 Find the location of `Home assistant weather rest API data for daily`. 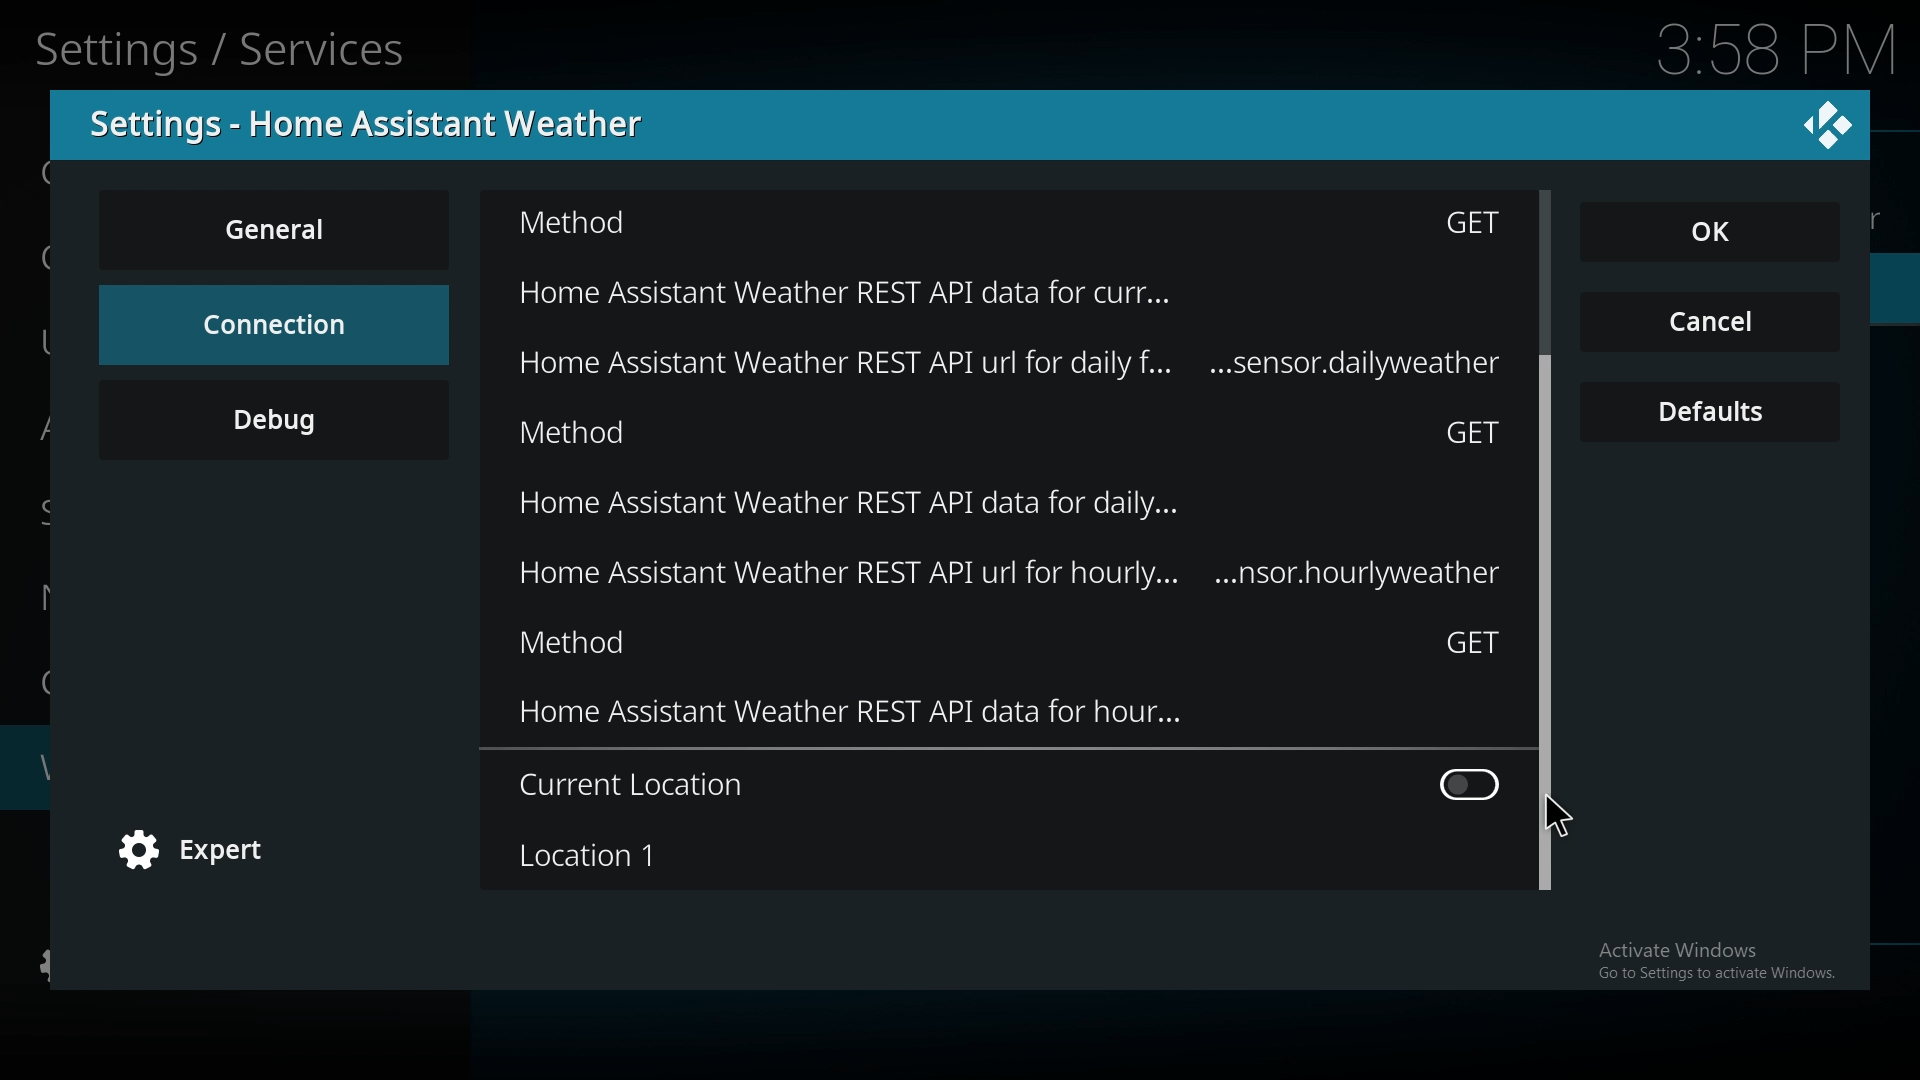

Home assistant weather rest API data for daily is located at coordinates (1041, 509).